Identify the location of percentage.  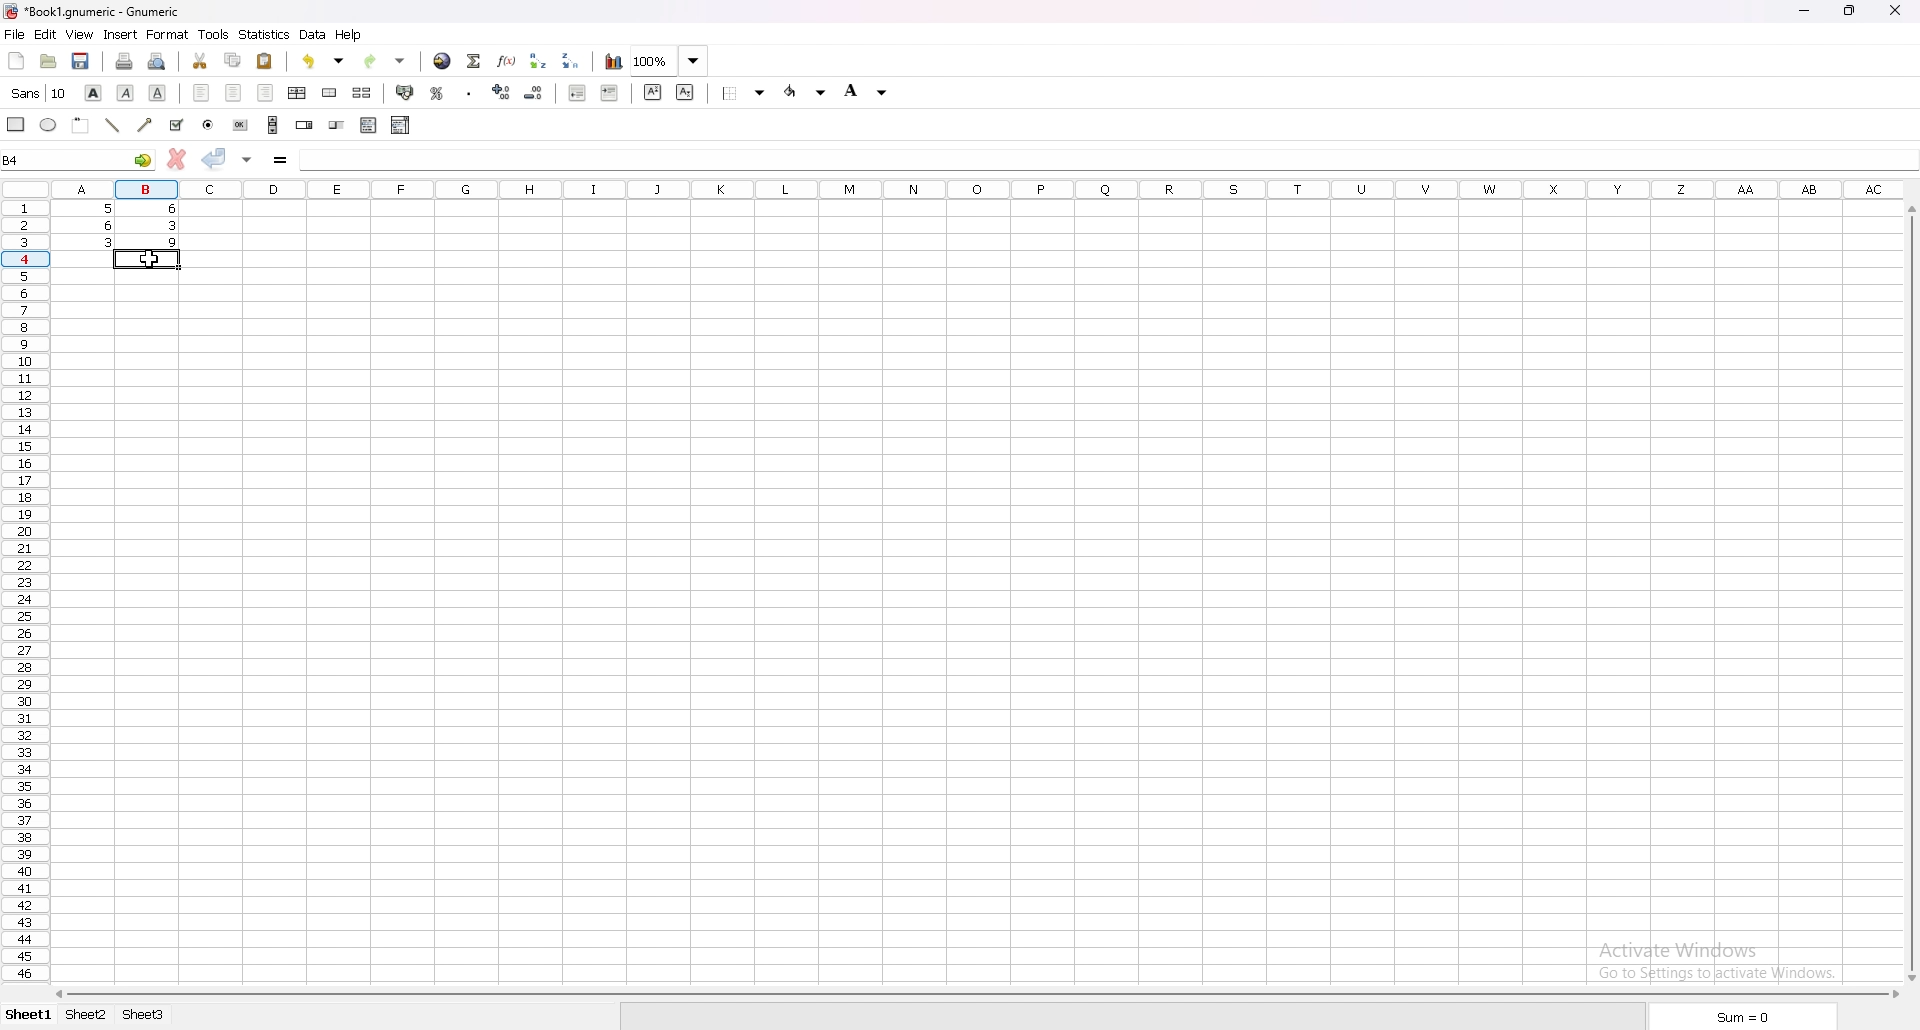
(436, 92).